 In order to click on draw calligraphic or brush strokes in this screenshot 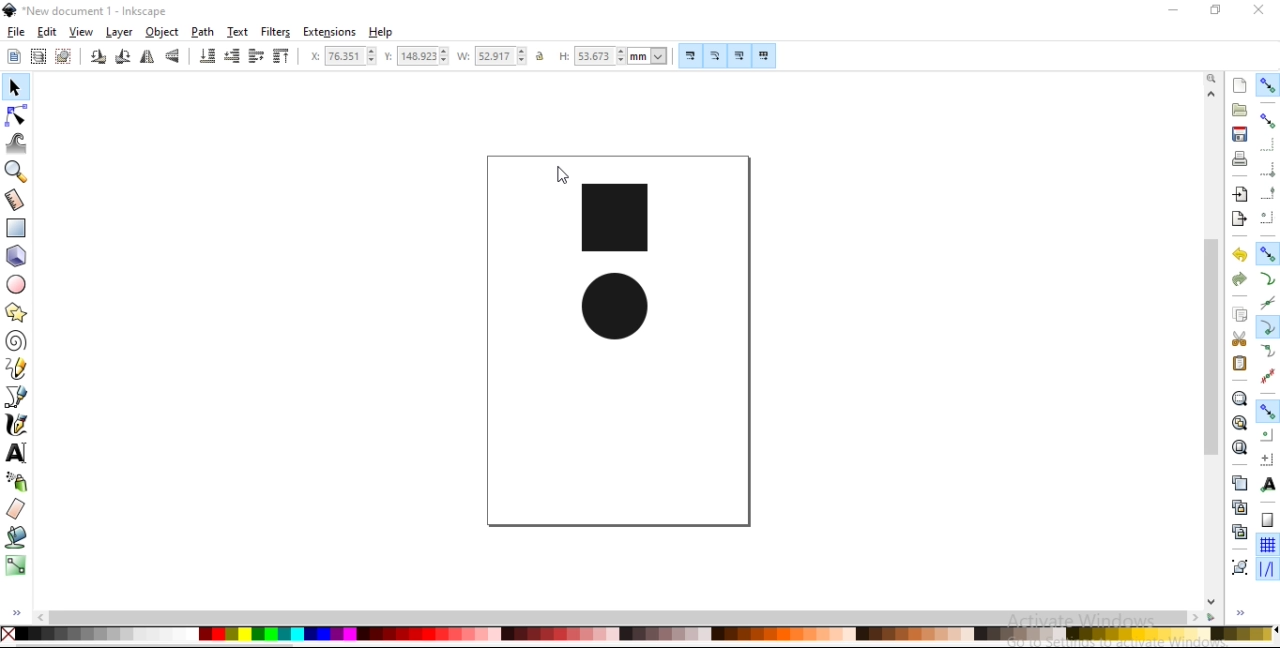, I will do `click(18, 423)`.